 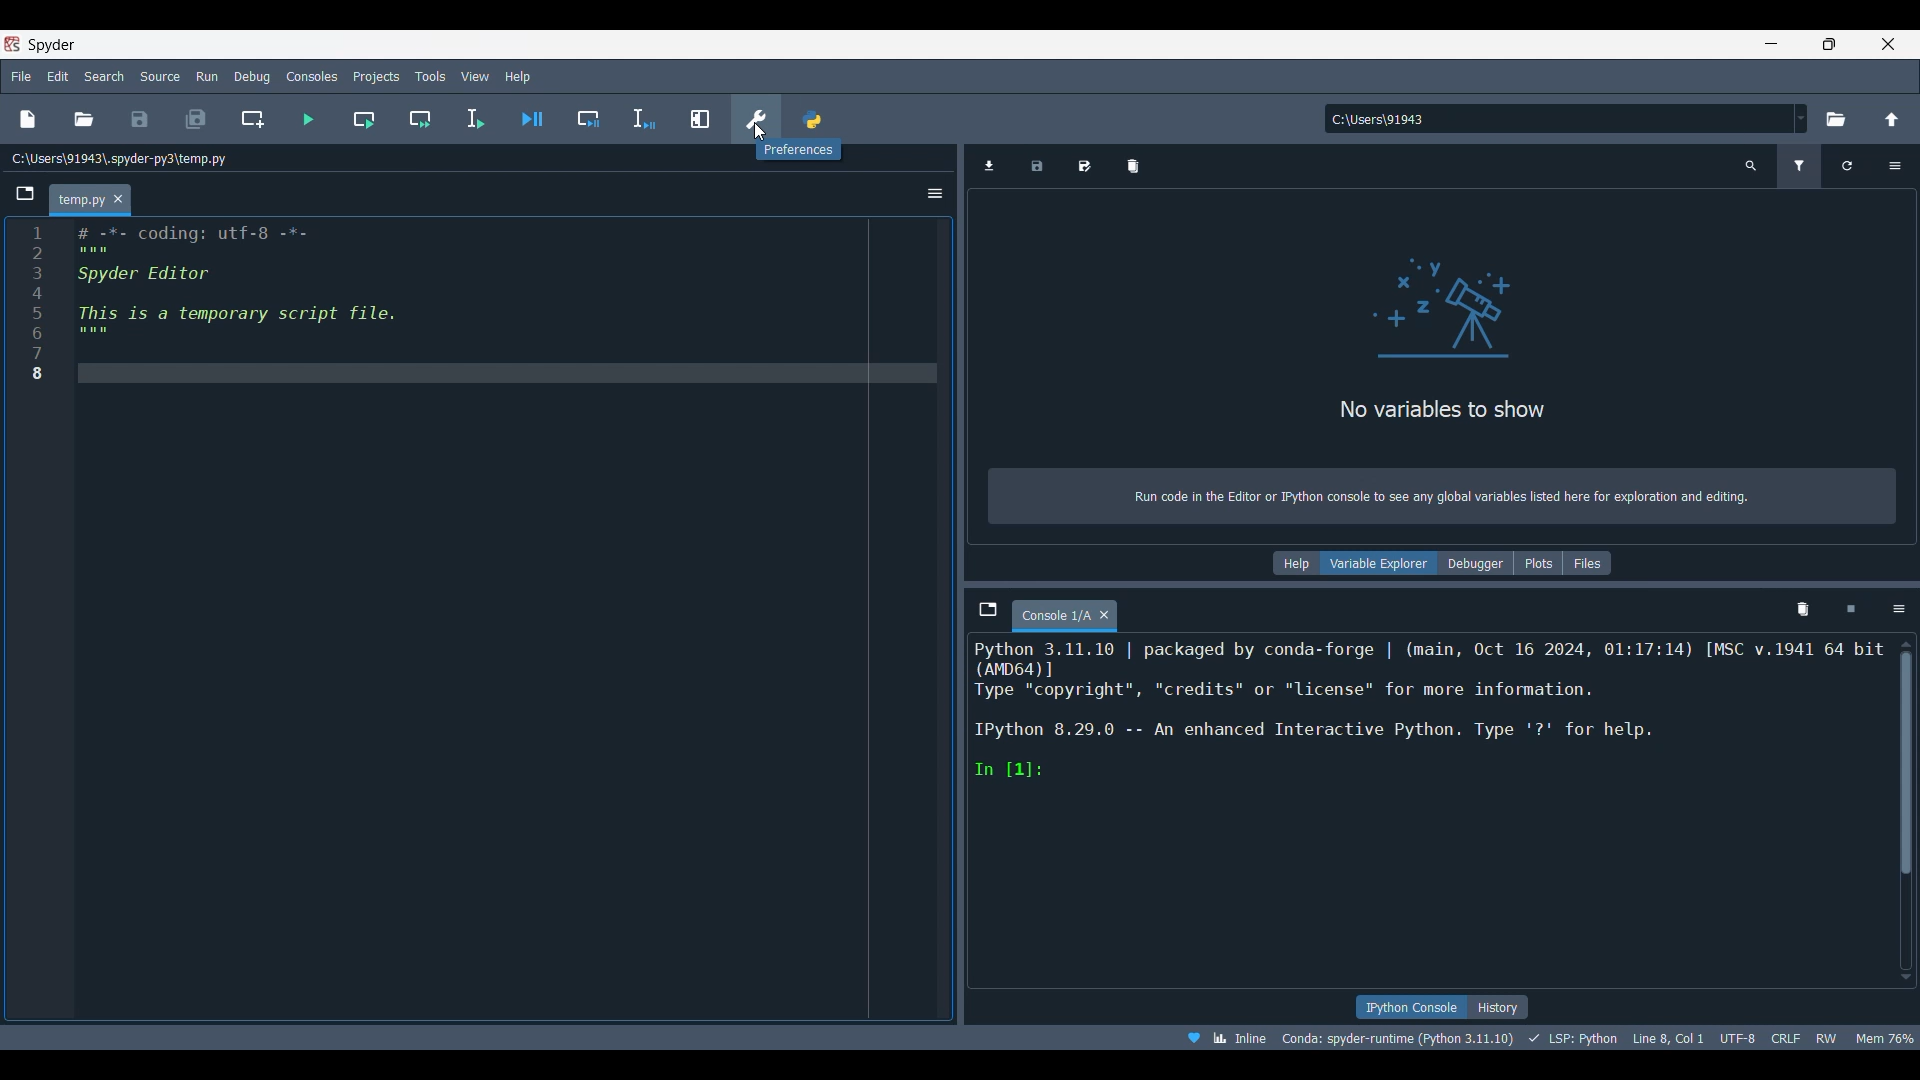 What do you see at coordinates (1538, 563) in the screenshot?
I see `Plots` at bounding box center [1538, 563].